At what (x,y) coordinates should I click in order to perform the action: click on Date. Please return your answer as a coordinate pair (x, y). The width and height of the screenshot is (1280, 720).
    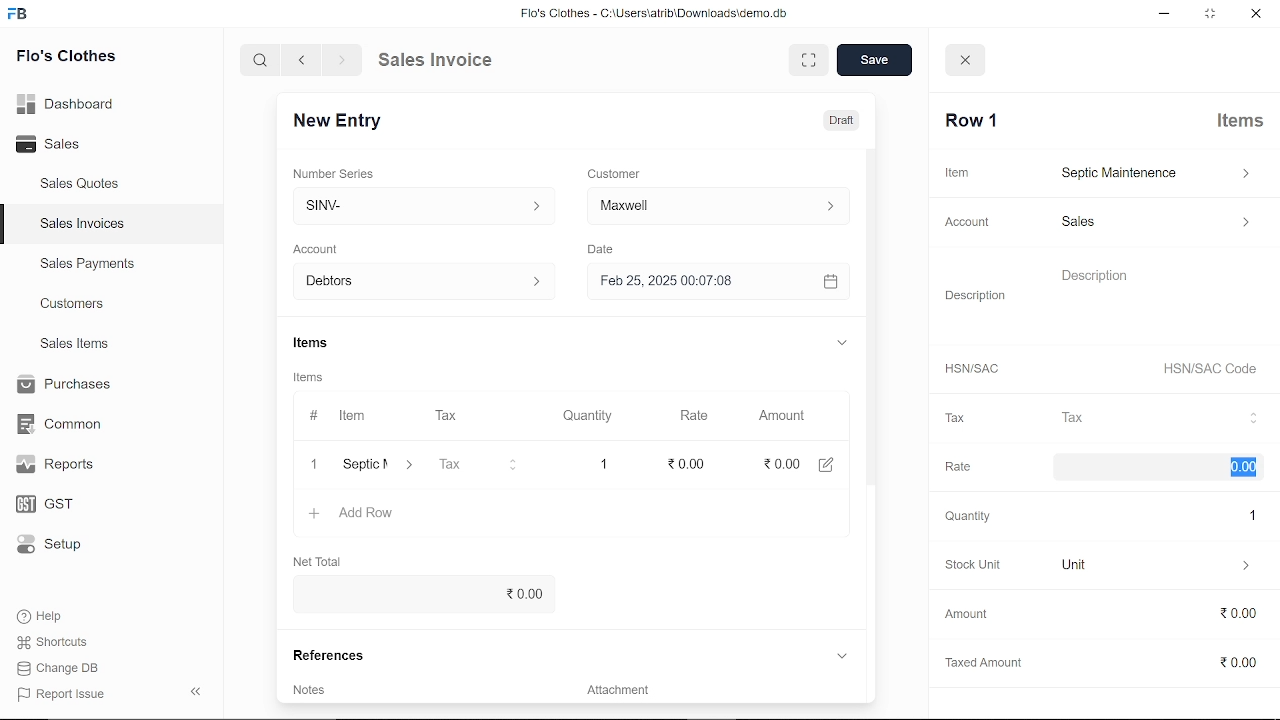
    Looking at the image, I should click on (604, 248).